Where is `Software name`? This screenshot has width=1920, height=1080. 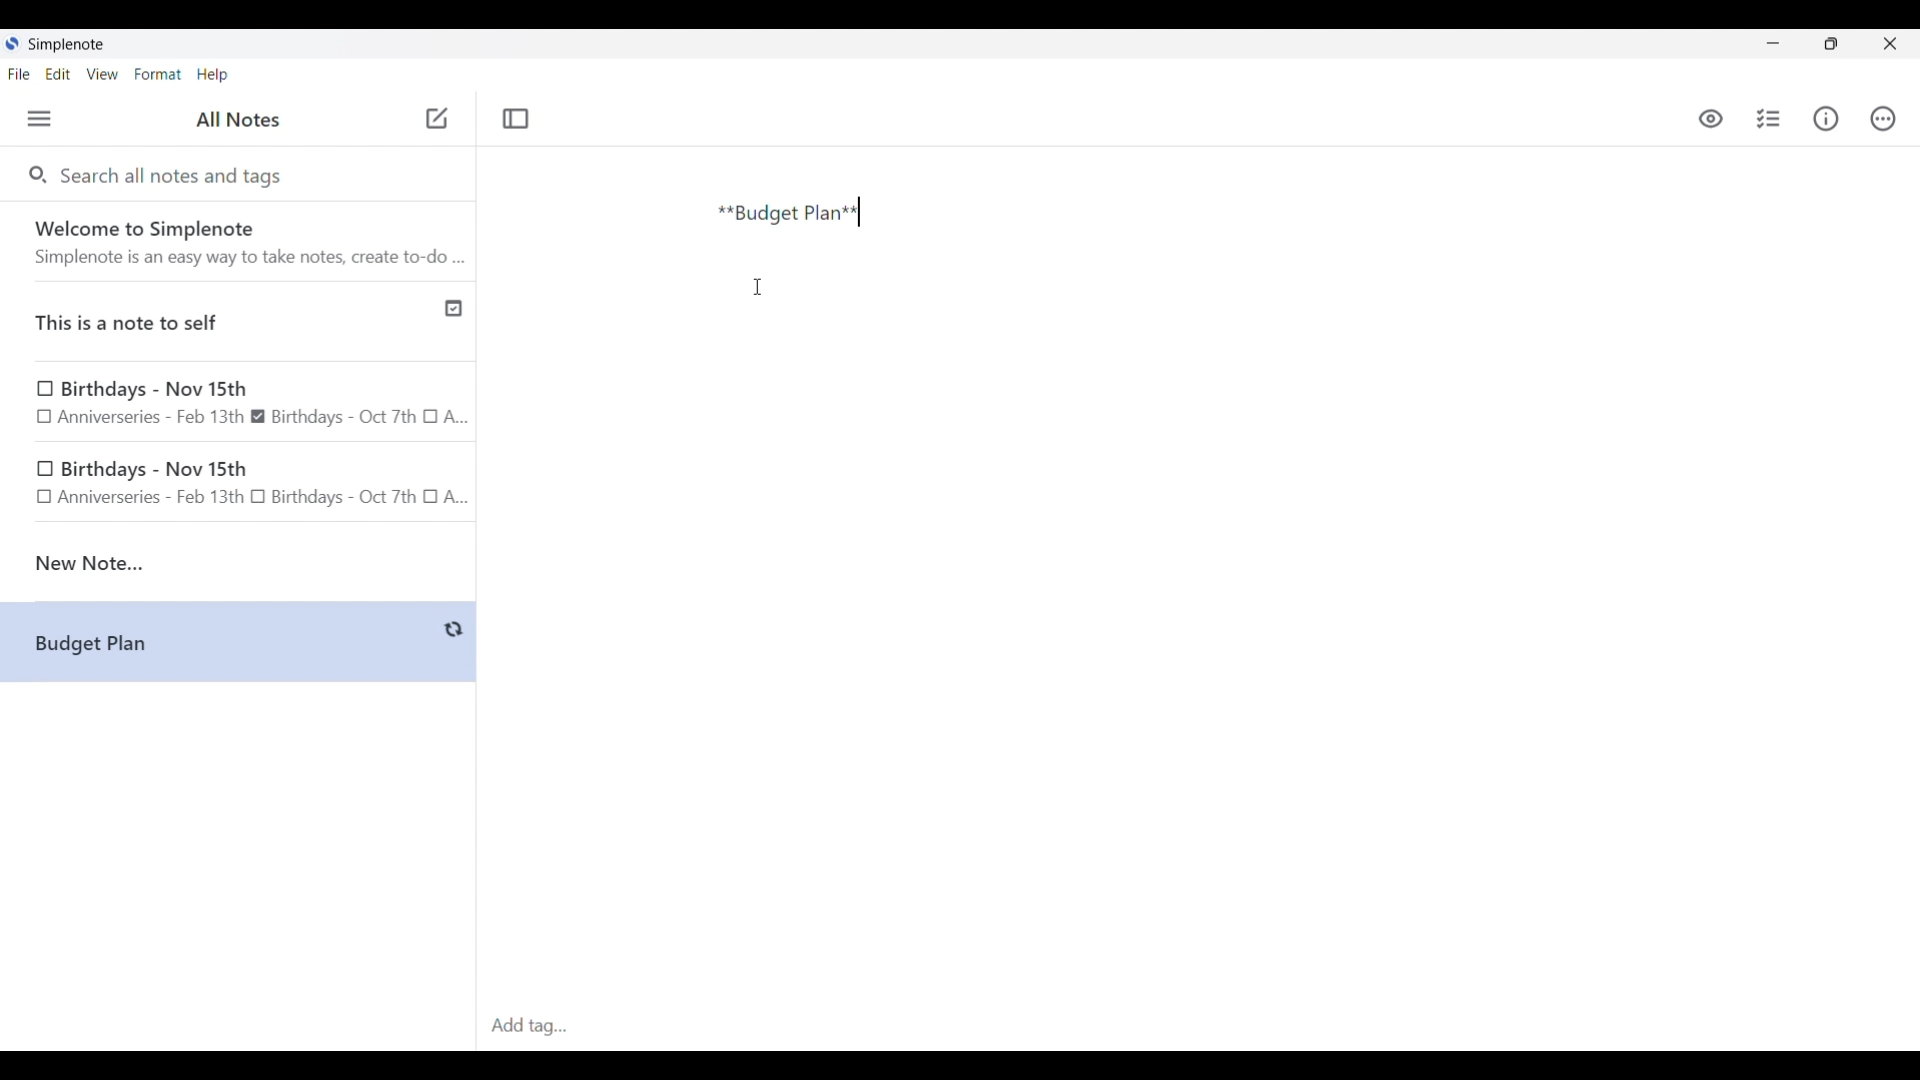 Software name is located at coordinates (68, 45).